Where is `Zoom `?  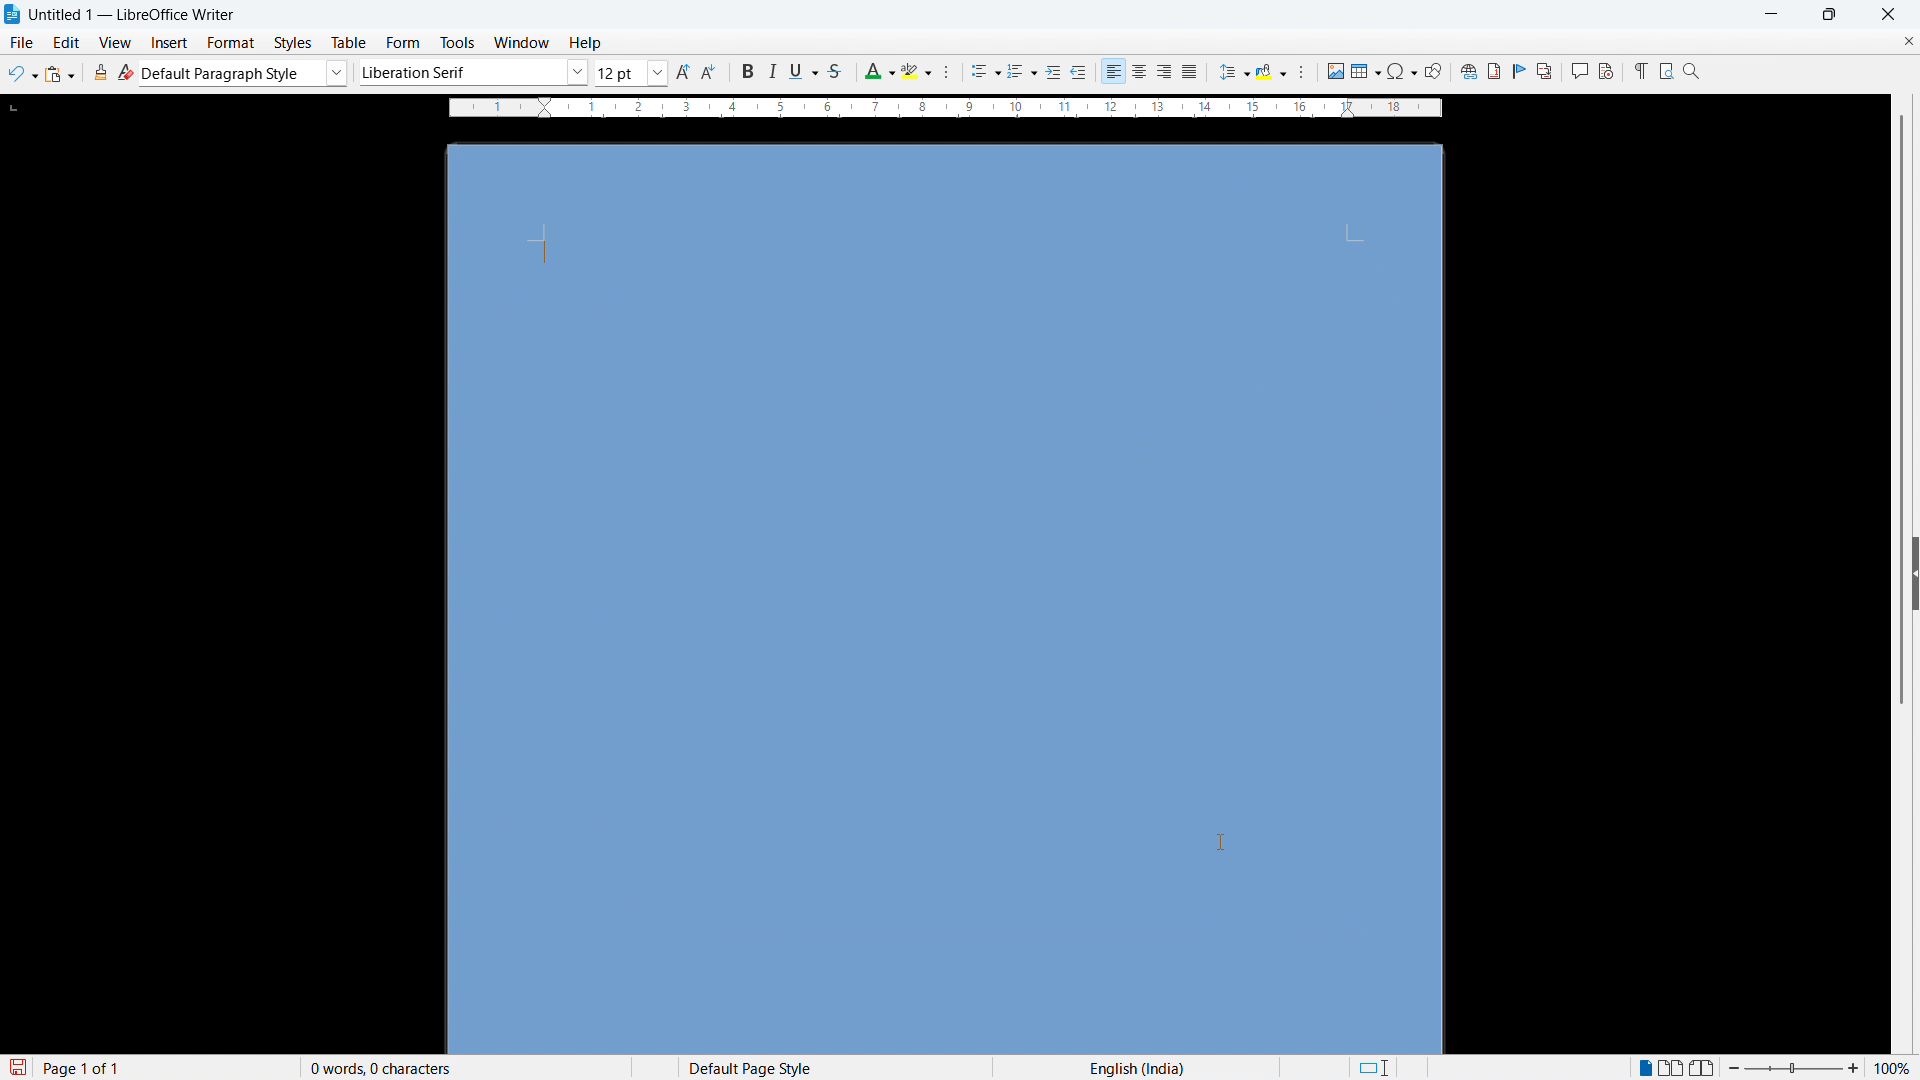 Zoom  is located at coordinates (1692, 70).